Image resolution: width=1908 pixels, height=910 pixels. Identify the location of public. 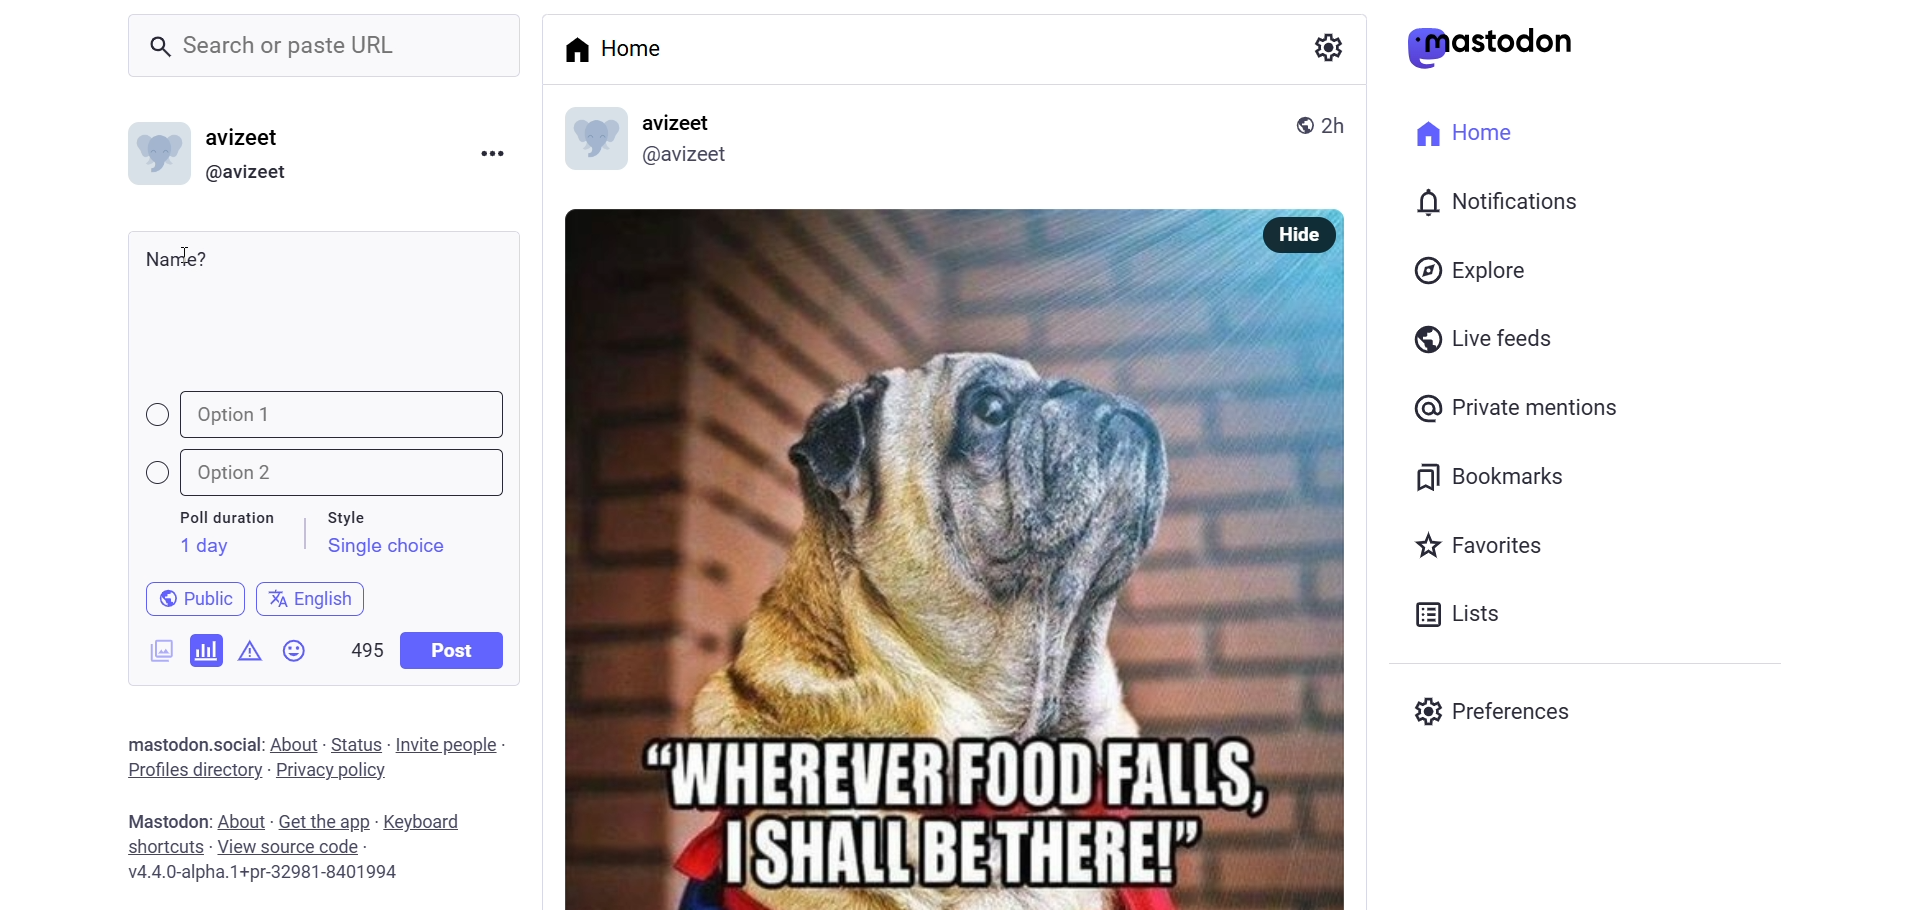
(1297, 123).